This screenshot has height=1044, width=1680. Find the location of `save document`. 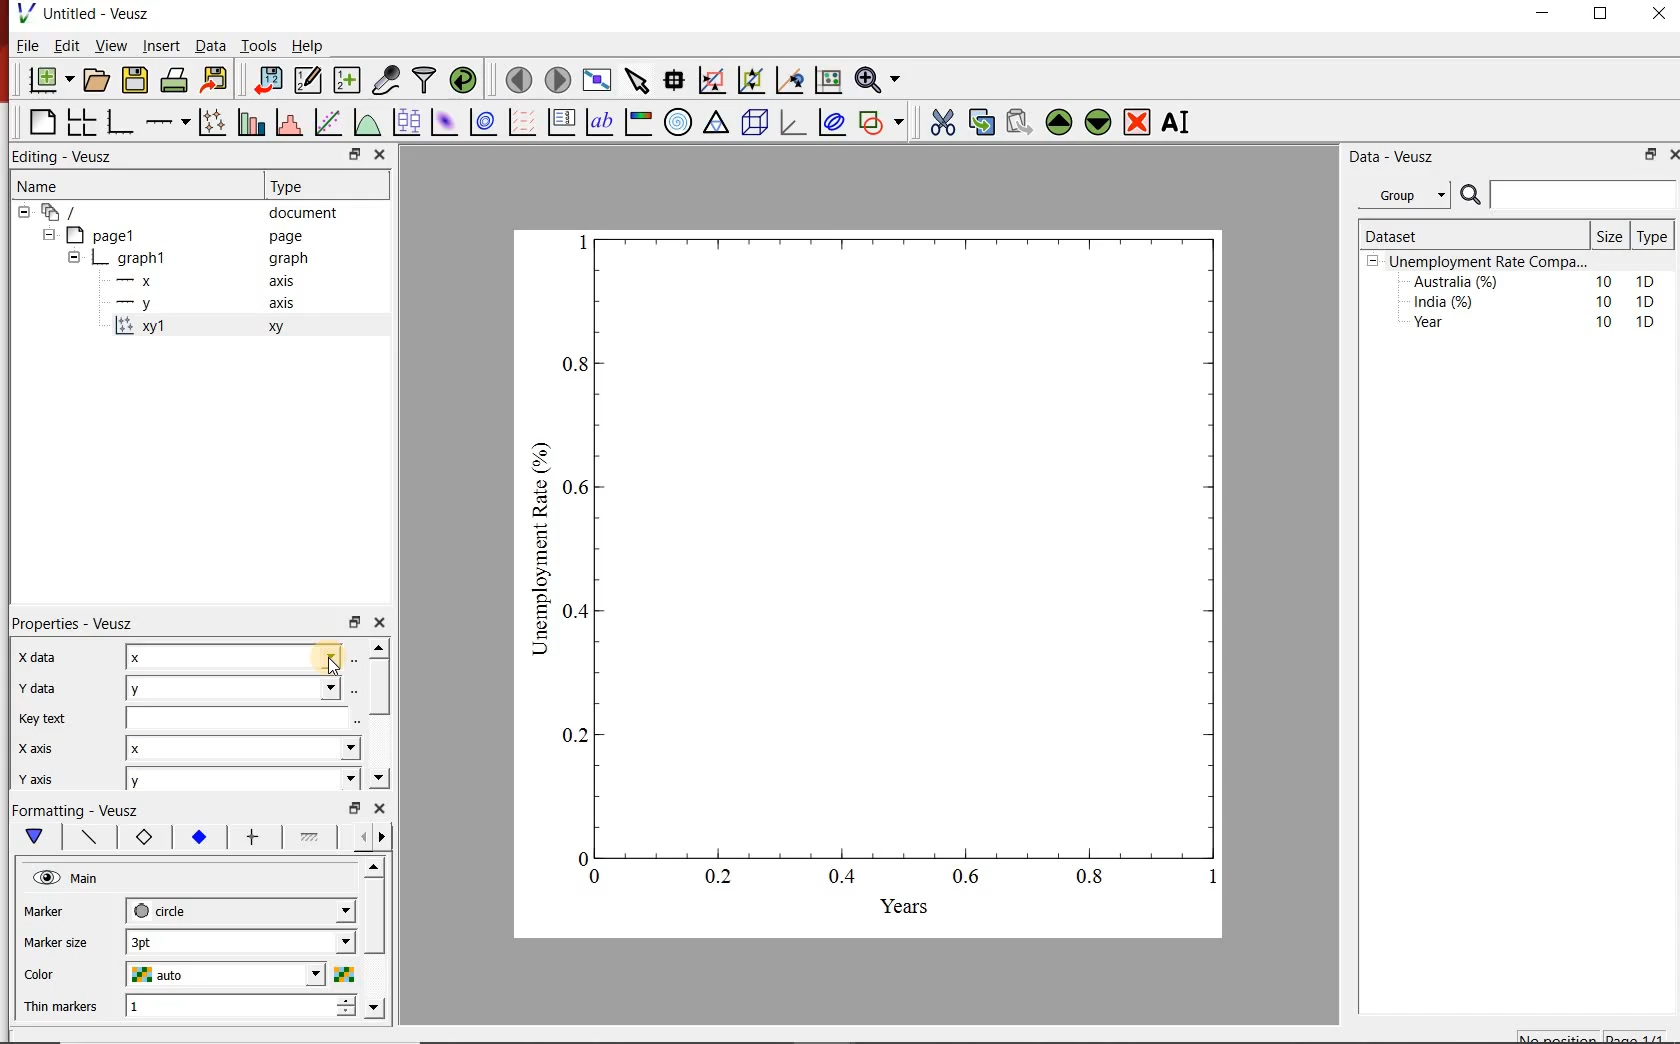

save document is located at coordinates (135, 79).